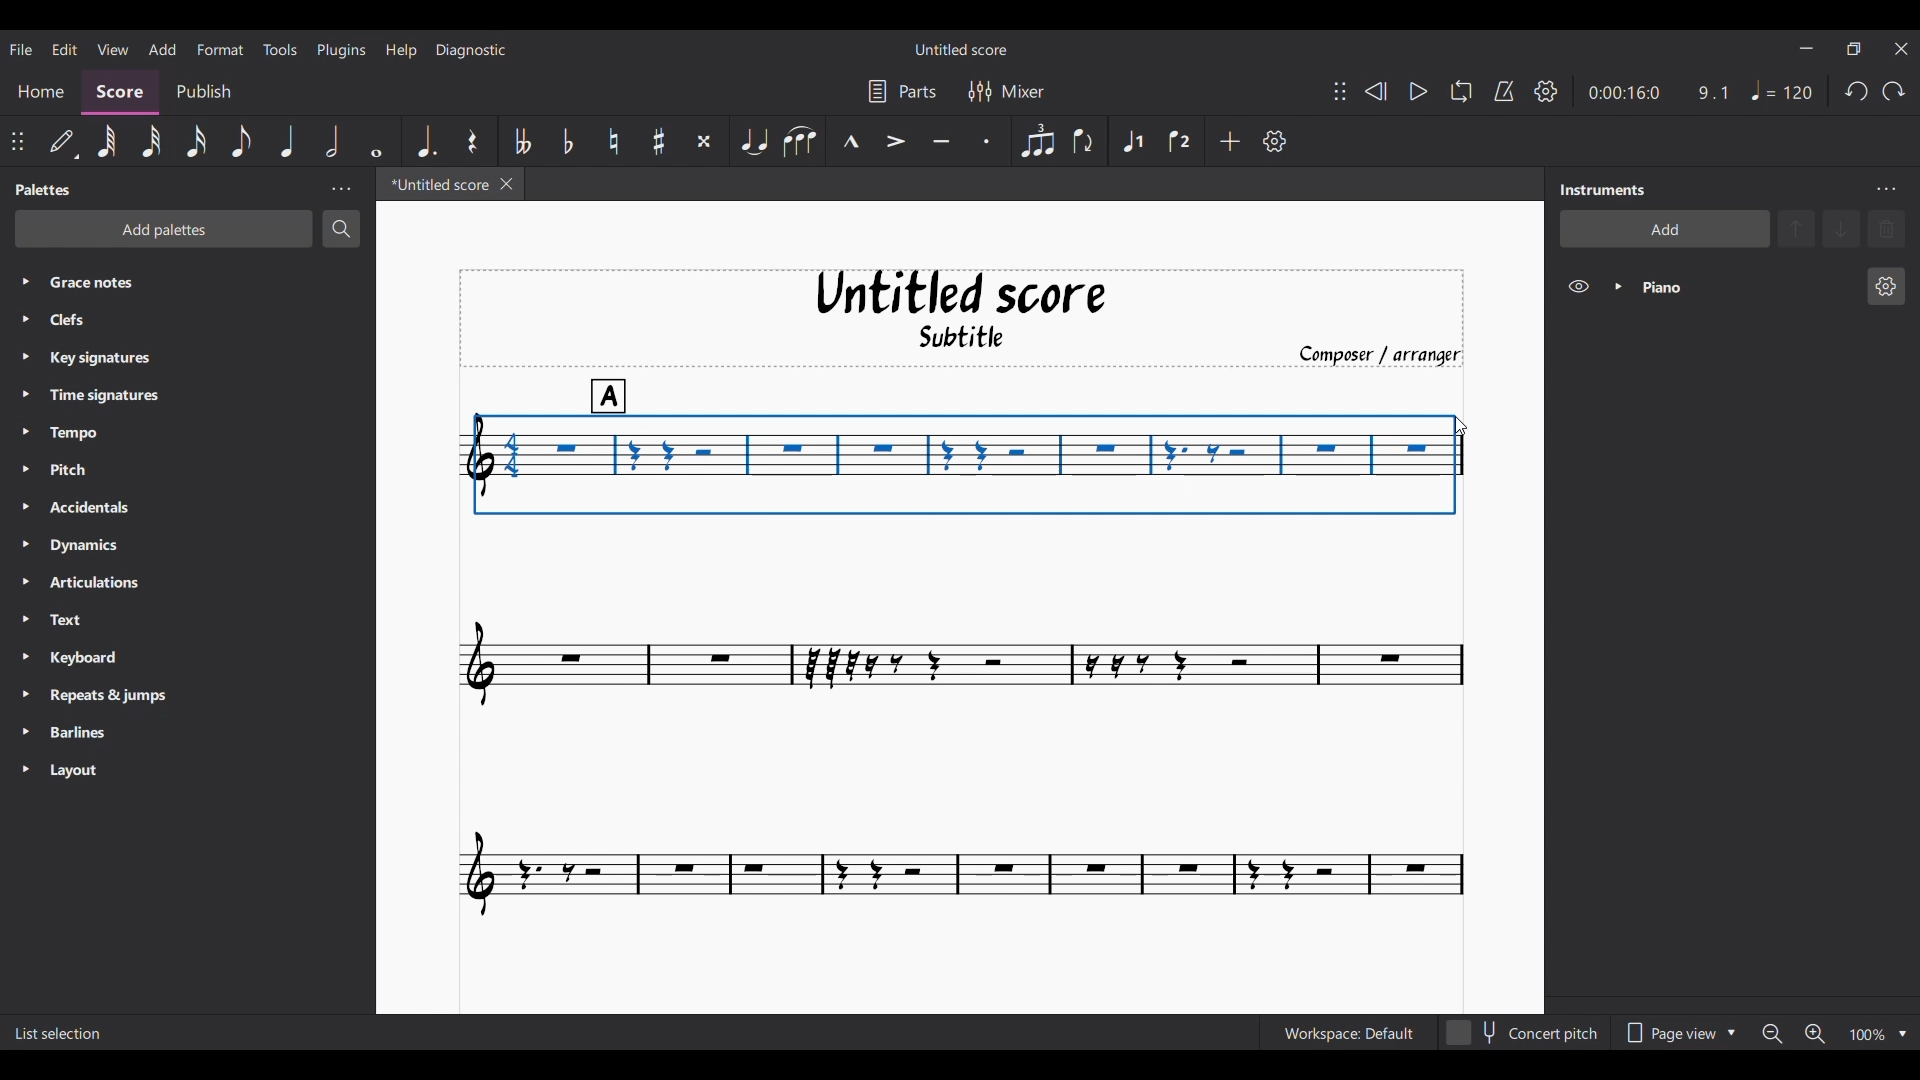 This screenshot has width=1920, height=1080. Describe the element at coordinates (105, 621) in the screenshot. I see `Text` at that location.